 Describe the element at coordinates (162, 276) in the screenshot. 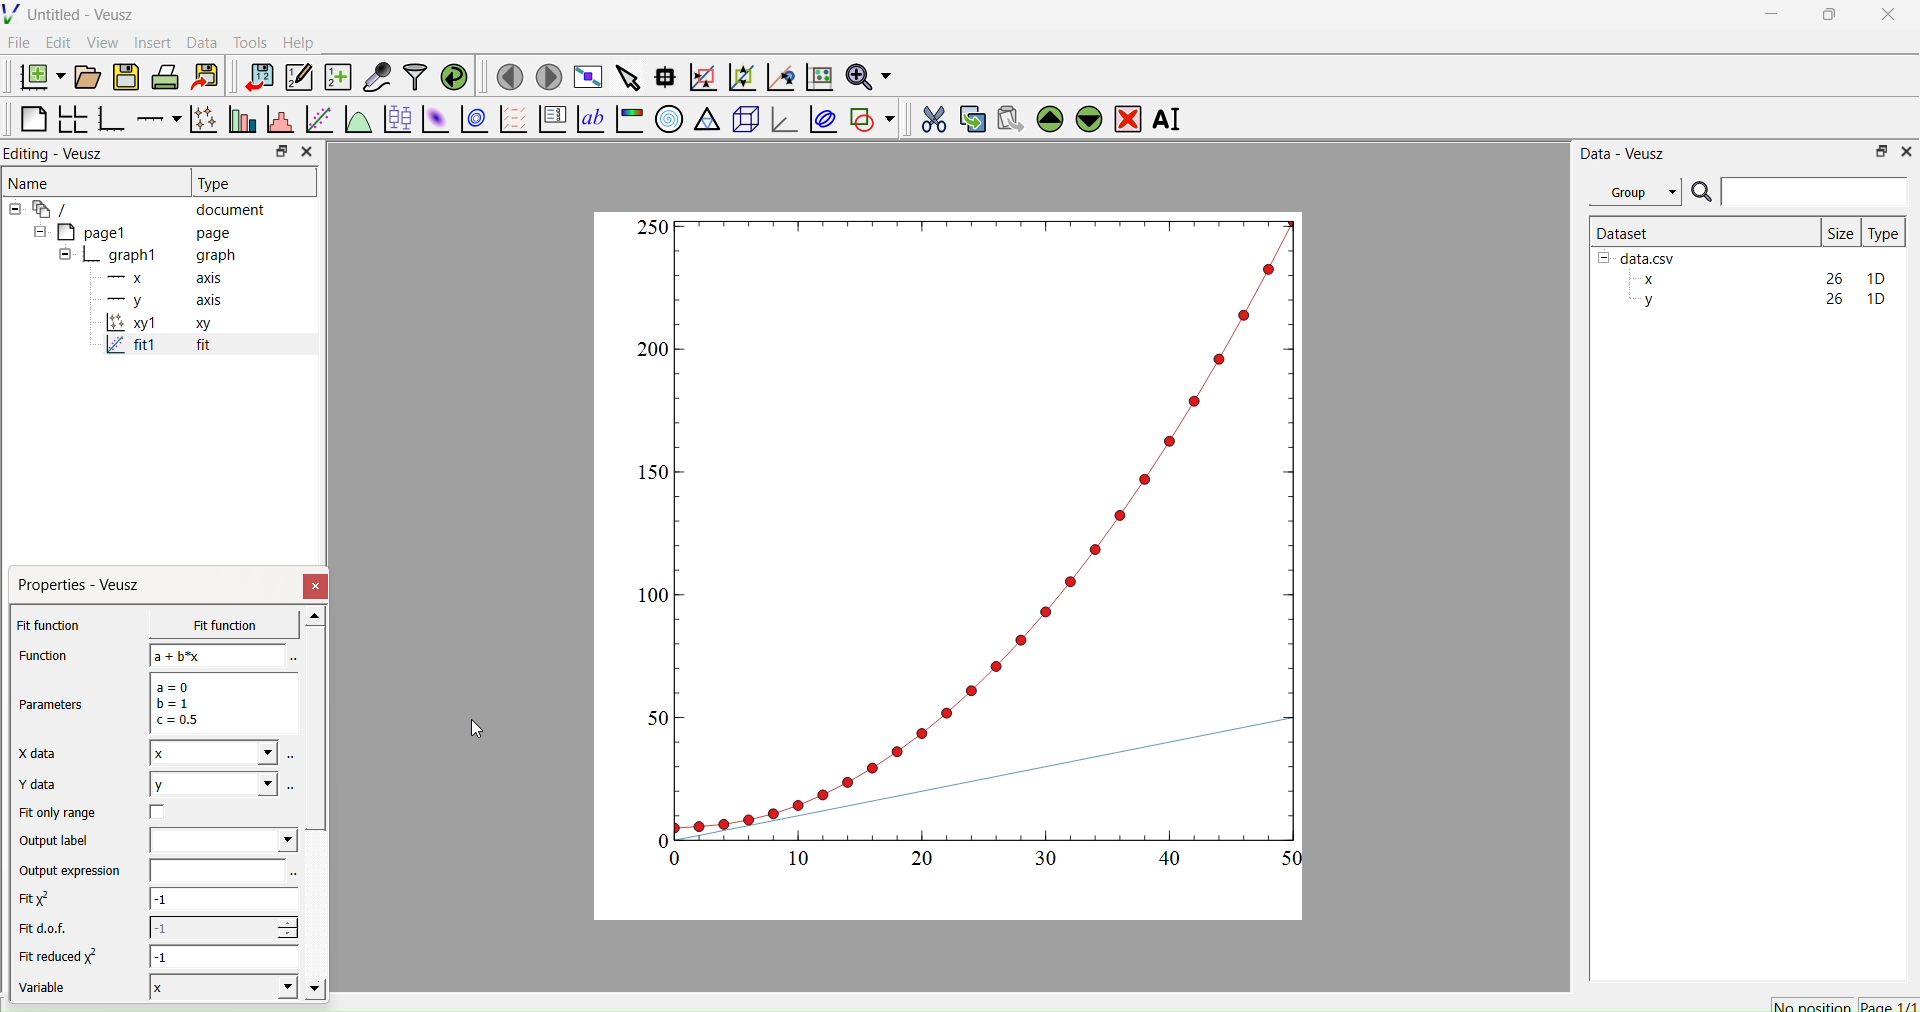

I see `x axis` at that location.